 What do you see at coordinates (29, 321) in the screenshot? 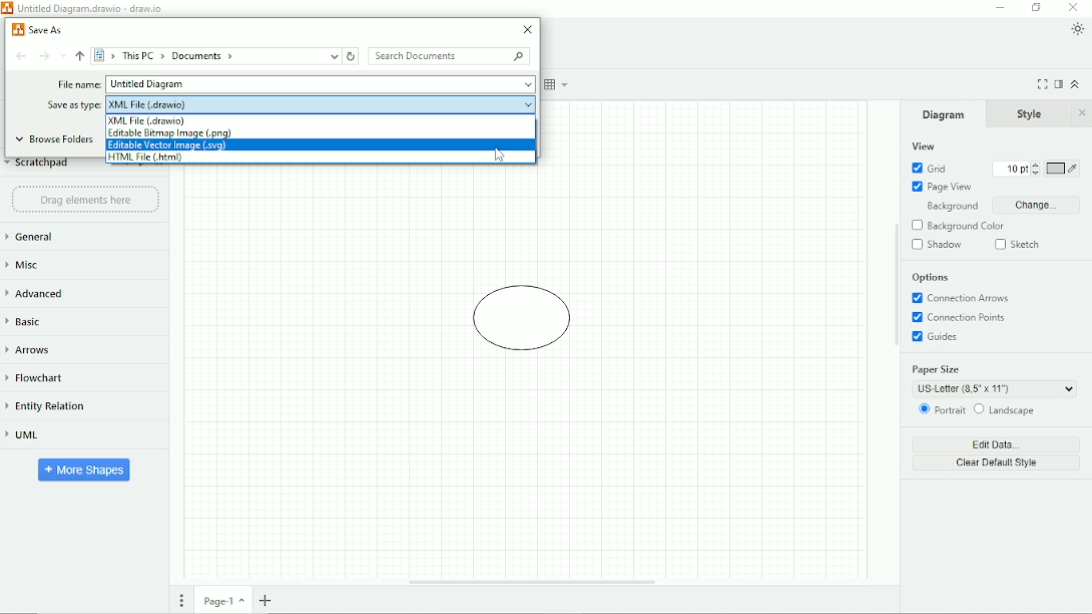
I see `Basic` at bounding box center [29, 321].